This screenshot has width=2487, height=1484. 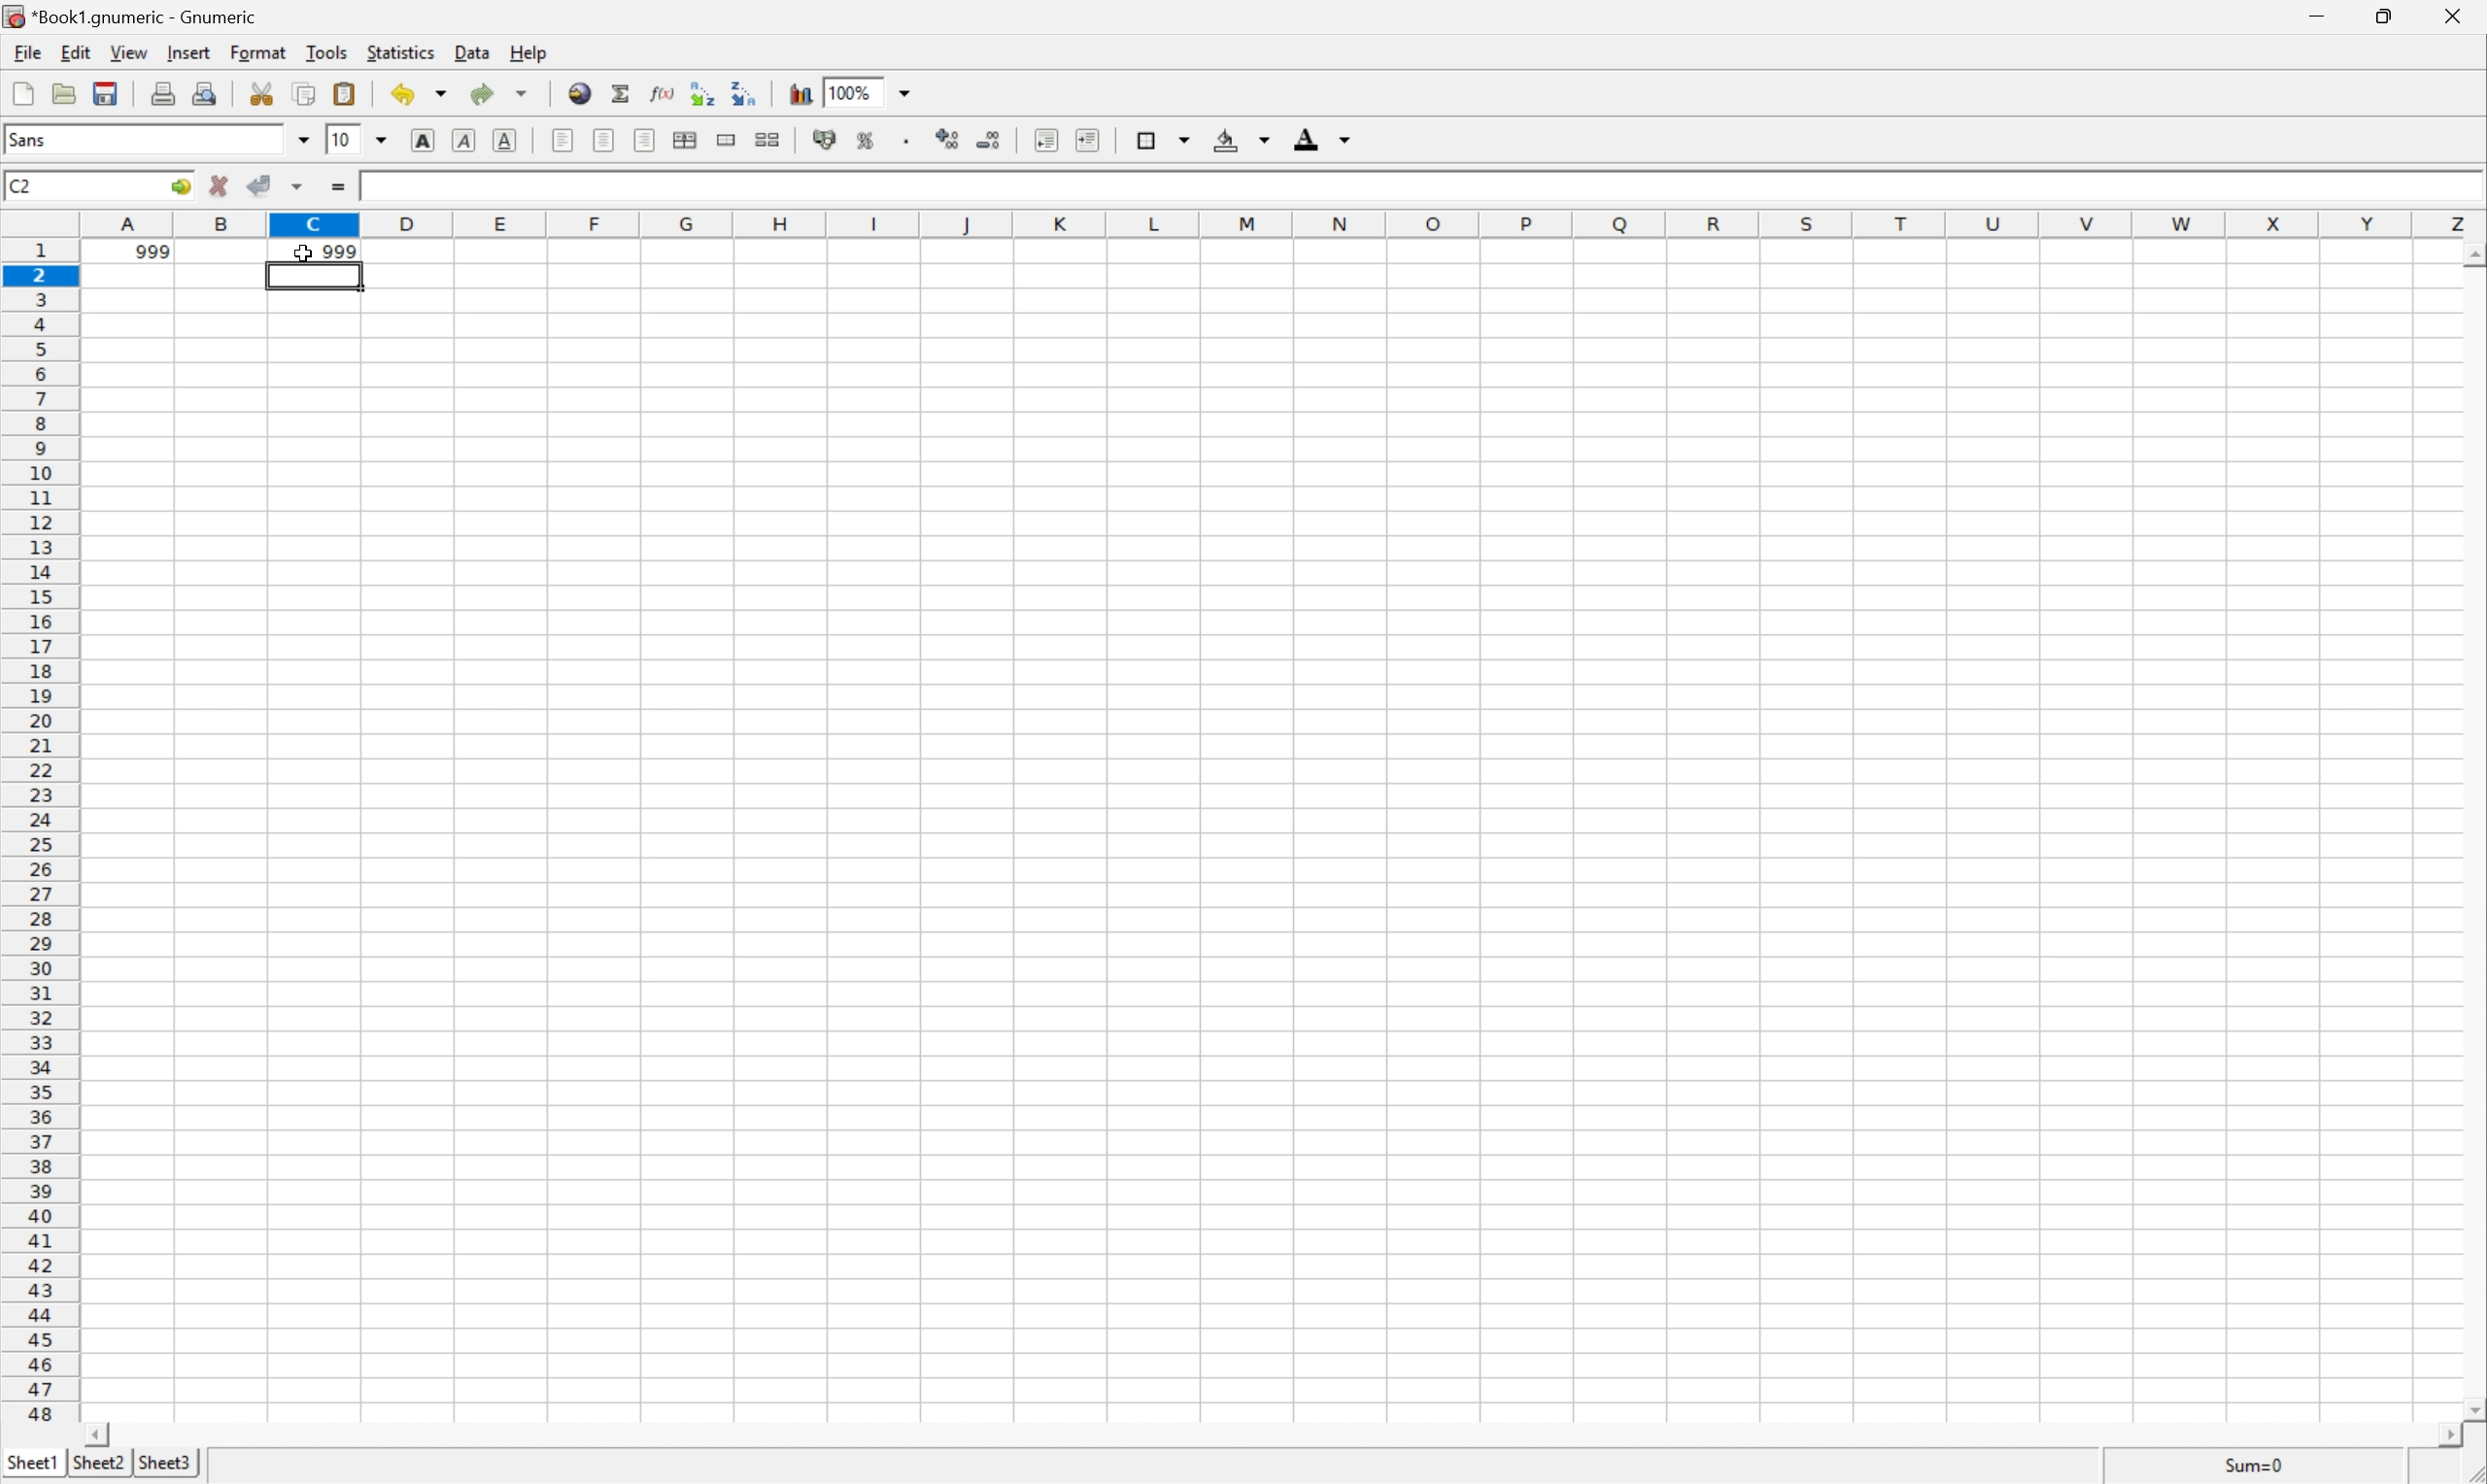 I want to click on scroll up, so click(x=2471, y=254).